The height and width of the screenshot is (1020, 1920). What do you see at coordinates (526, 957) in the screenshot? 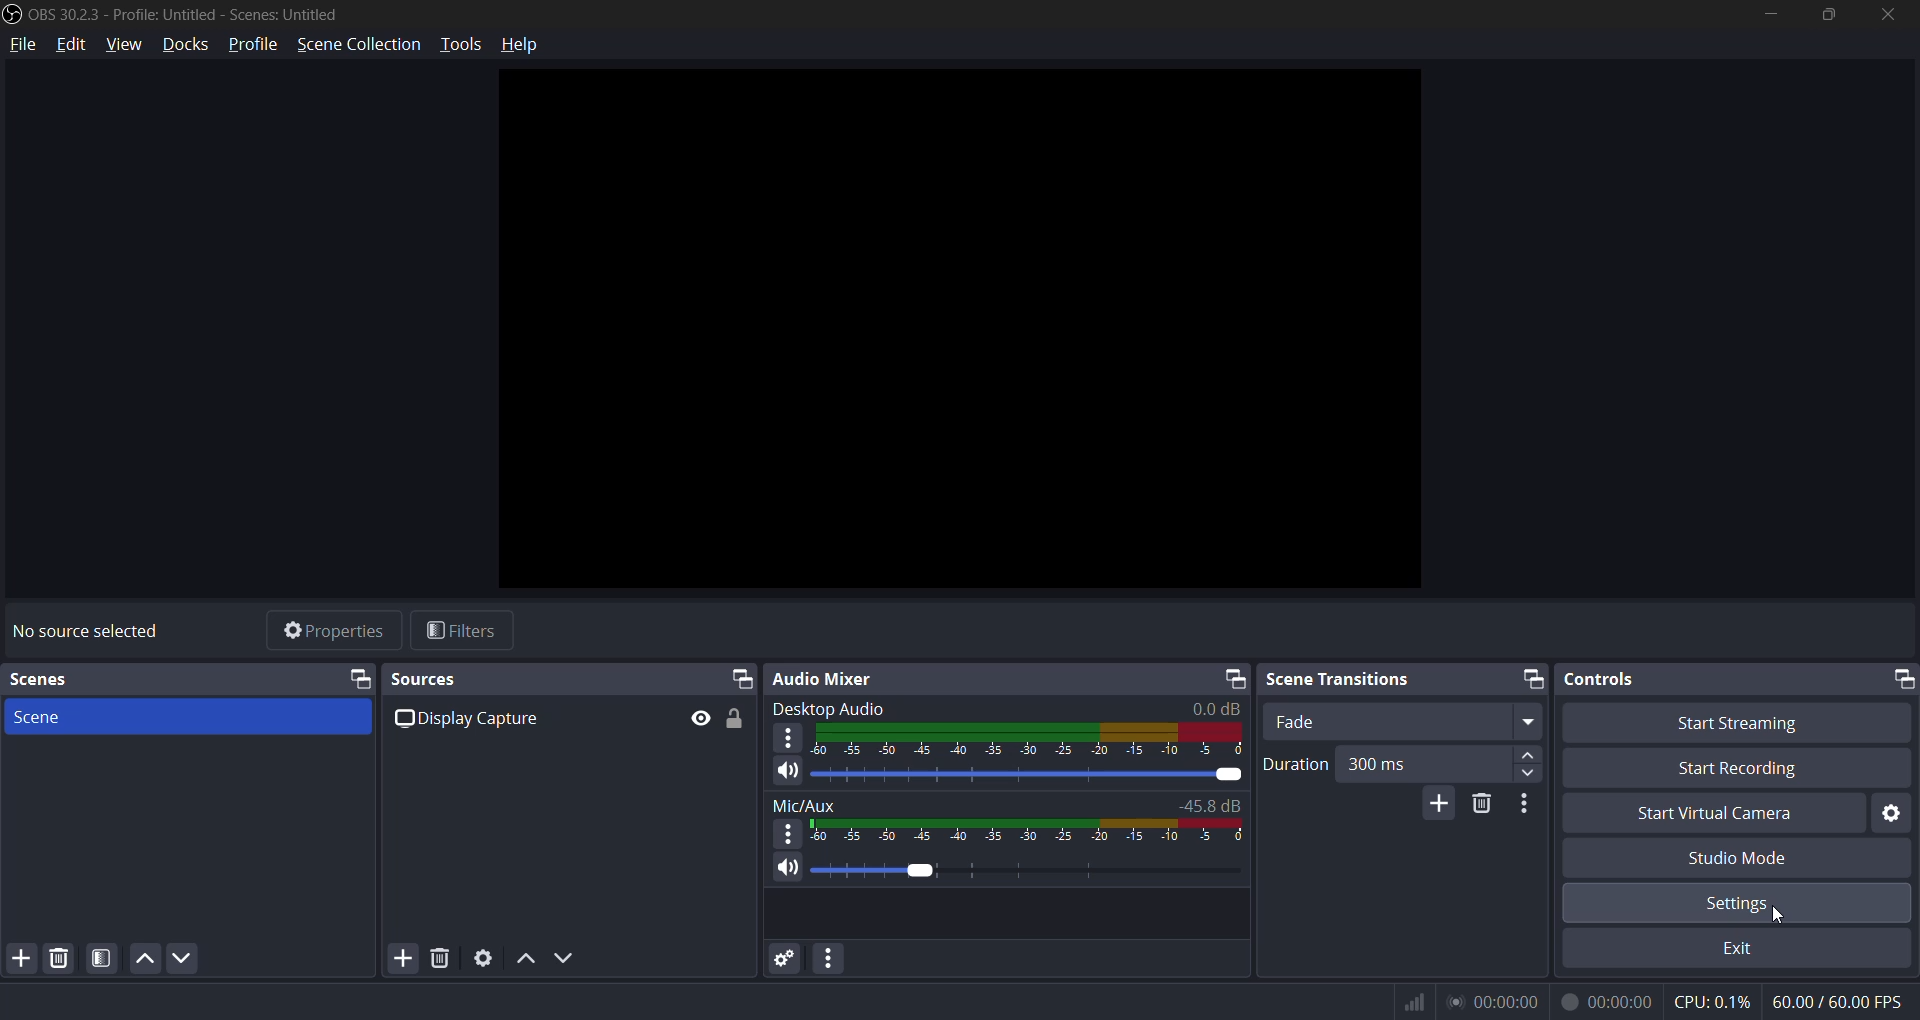
I see `move up` at bounding box center [526, 957].